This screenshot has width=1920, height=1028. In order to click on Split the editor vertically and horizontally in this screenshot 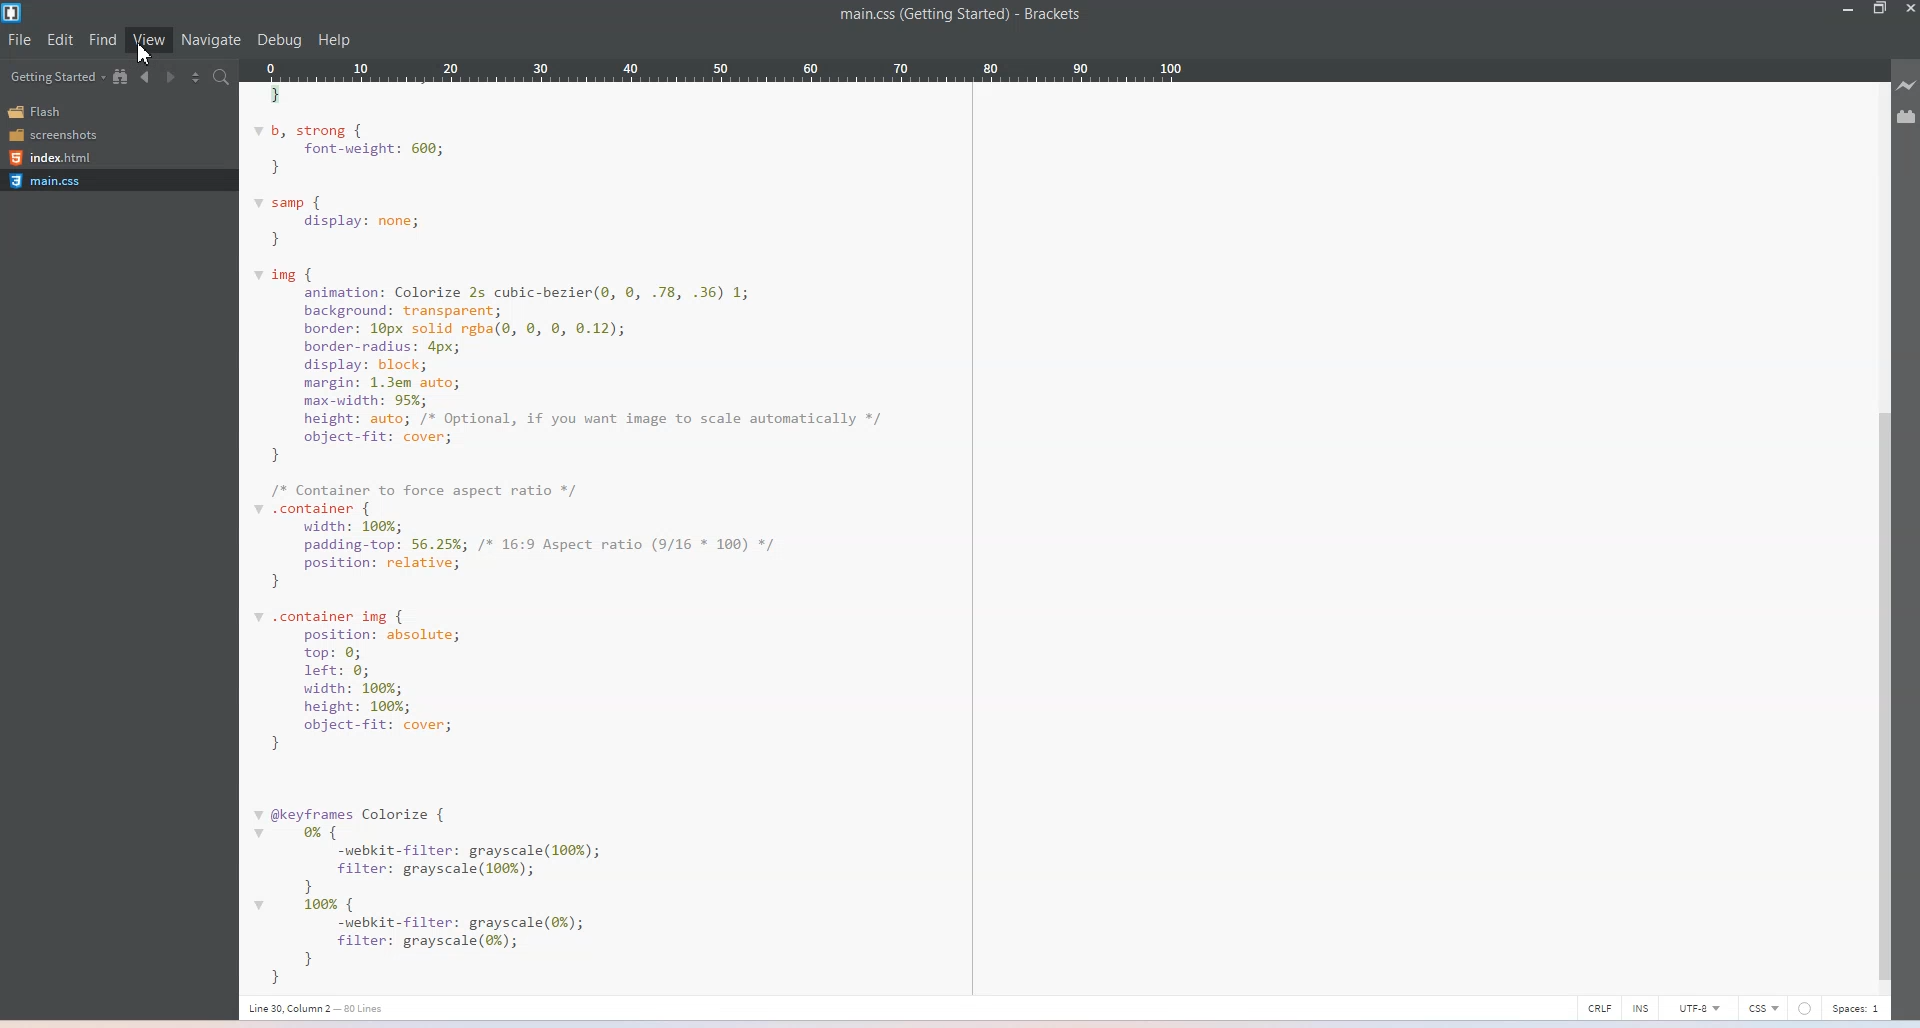, I will do `click(196, 75)`.